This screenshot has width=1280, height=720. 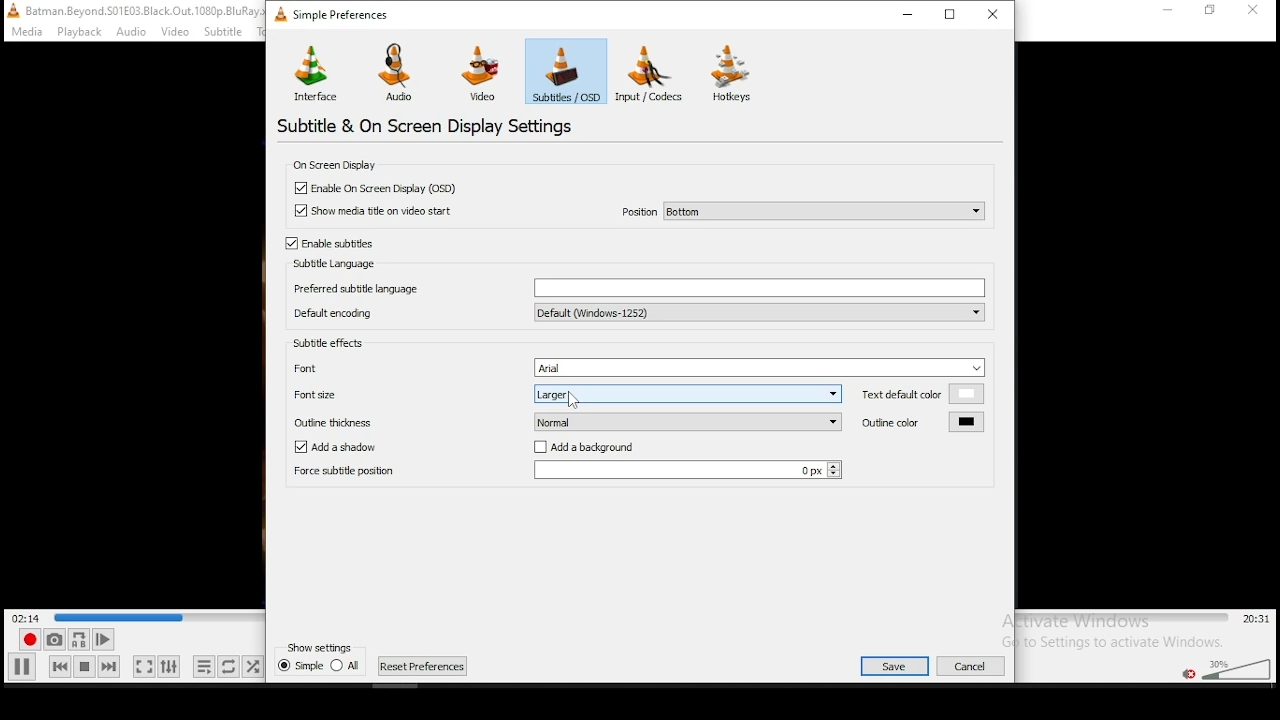 What do you see at coordinates (227, 668) in the screenshot?
I see `click to select between loop all, loop one, and no loop` at bounding box center [227, 668].